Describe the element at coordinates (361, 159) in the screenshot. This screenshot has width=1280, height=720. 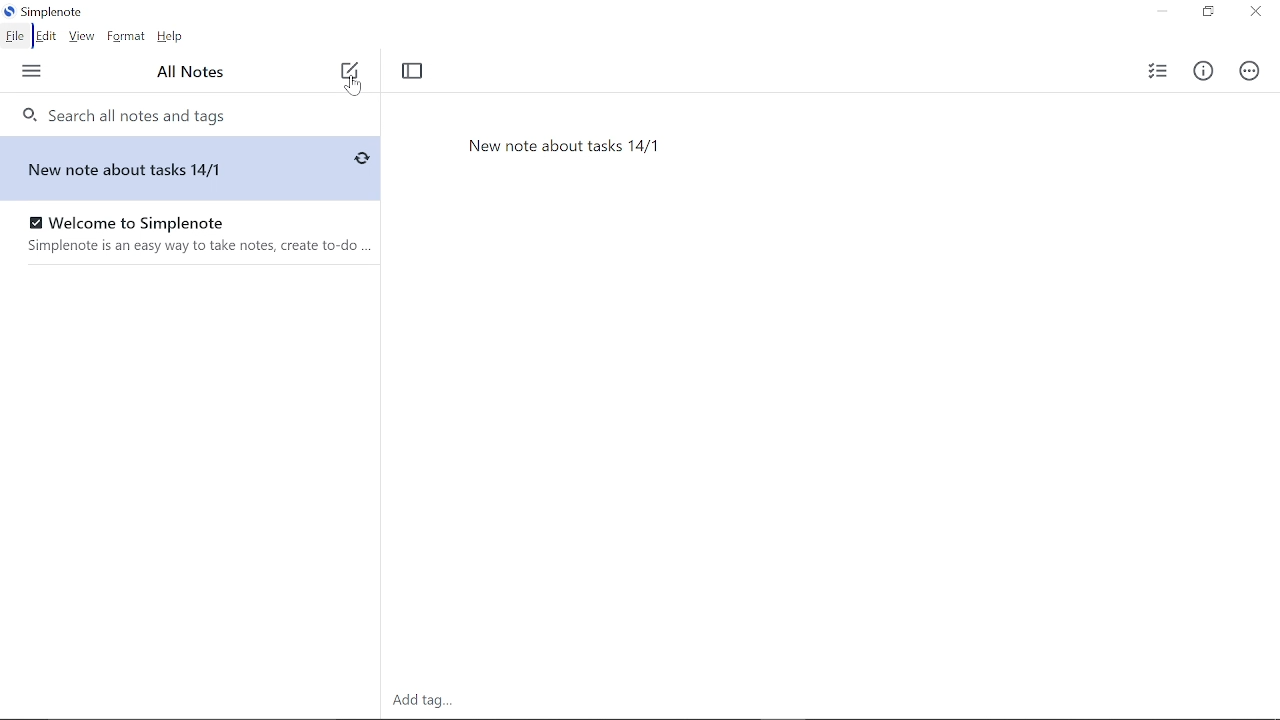
I see `Sync` at that location.